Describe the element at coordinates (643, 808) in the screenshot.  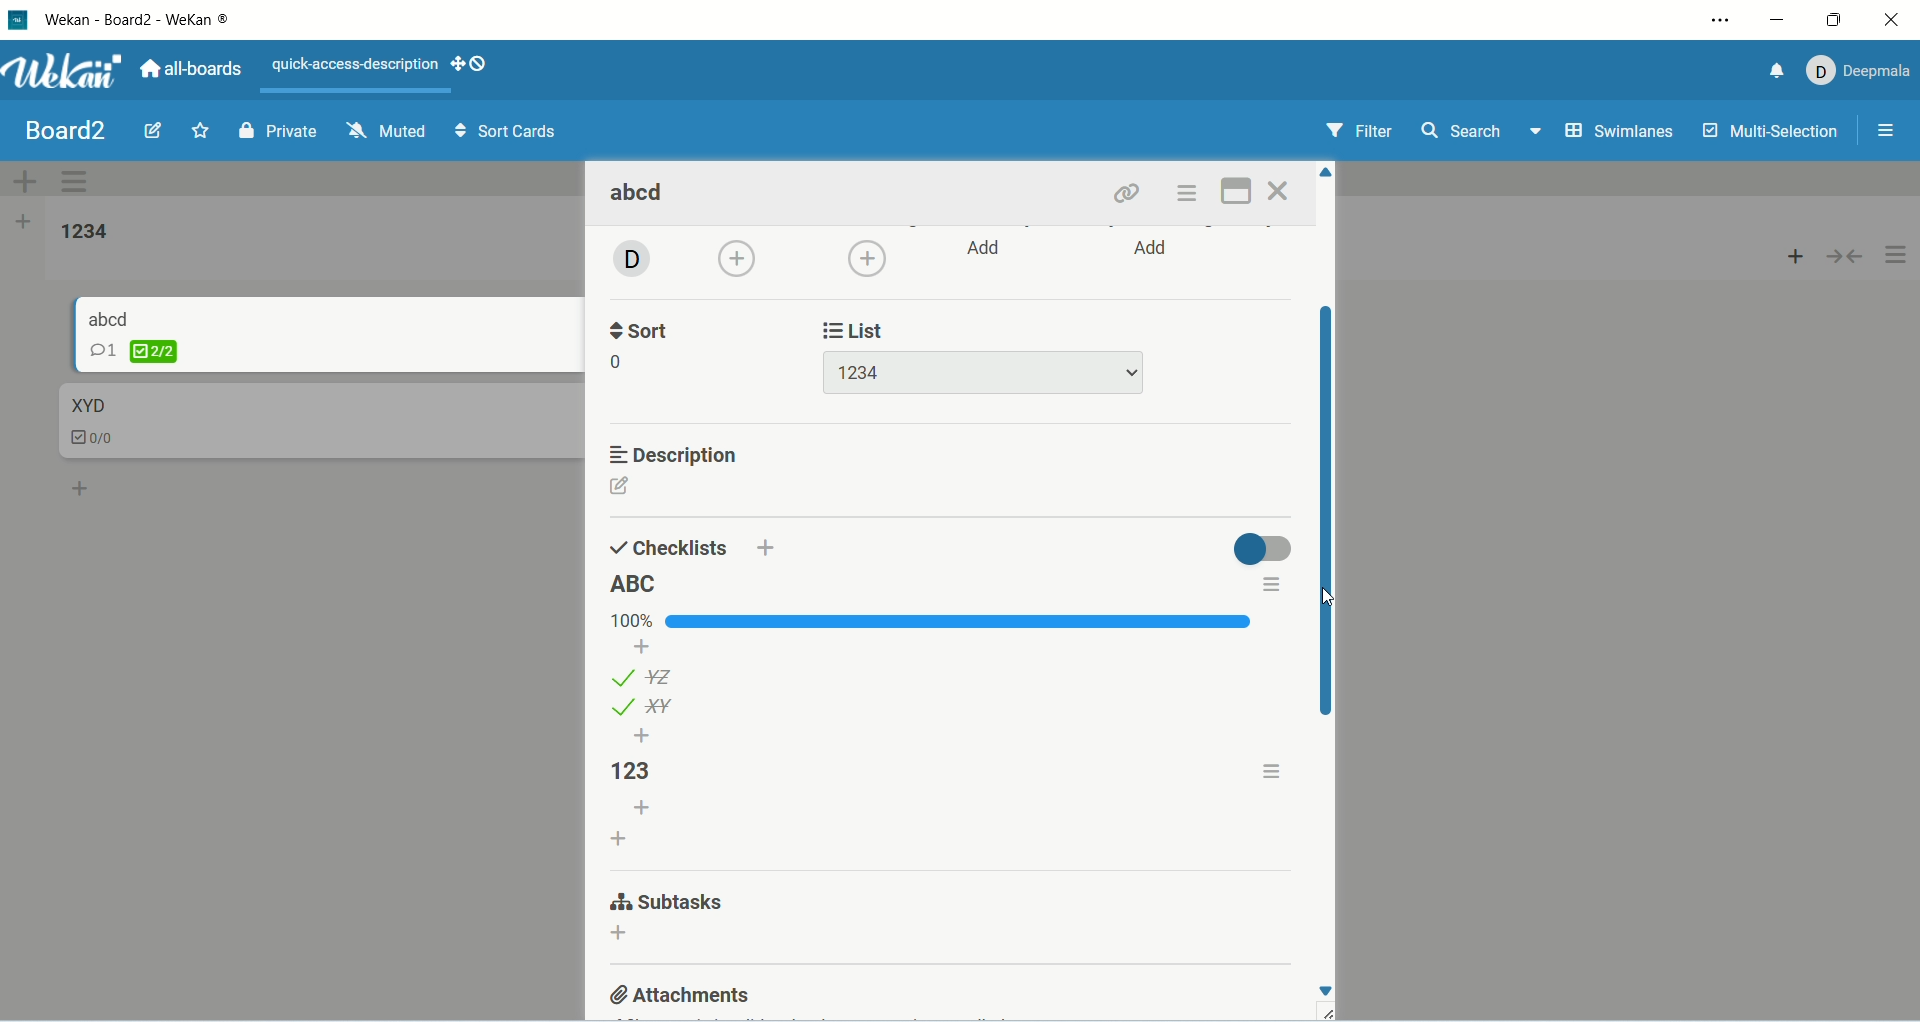
I see `add` at that location.